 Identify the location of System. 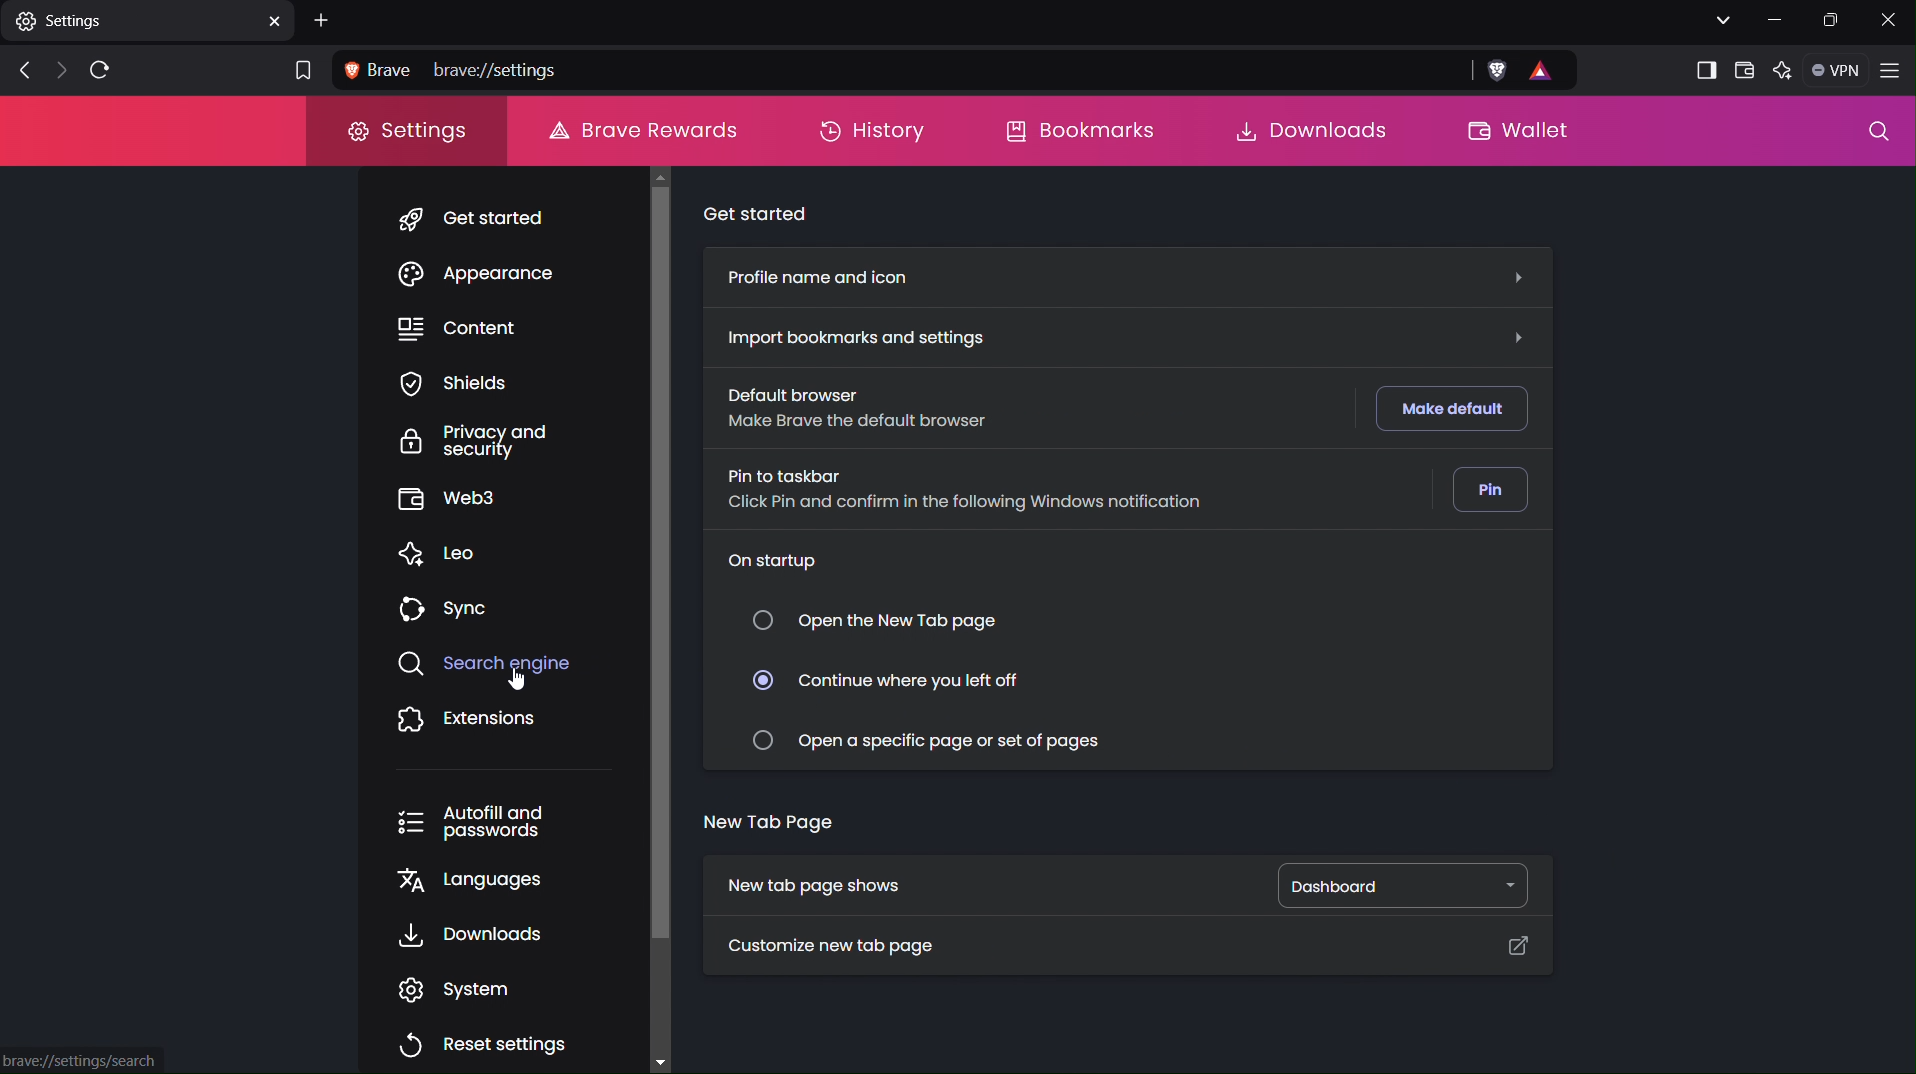
(469, 989).